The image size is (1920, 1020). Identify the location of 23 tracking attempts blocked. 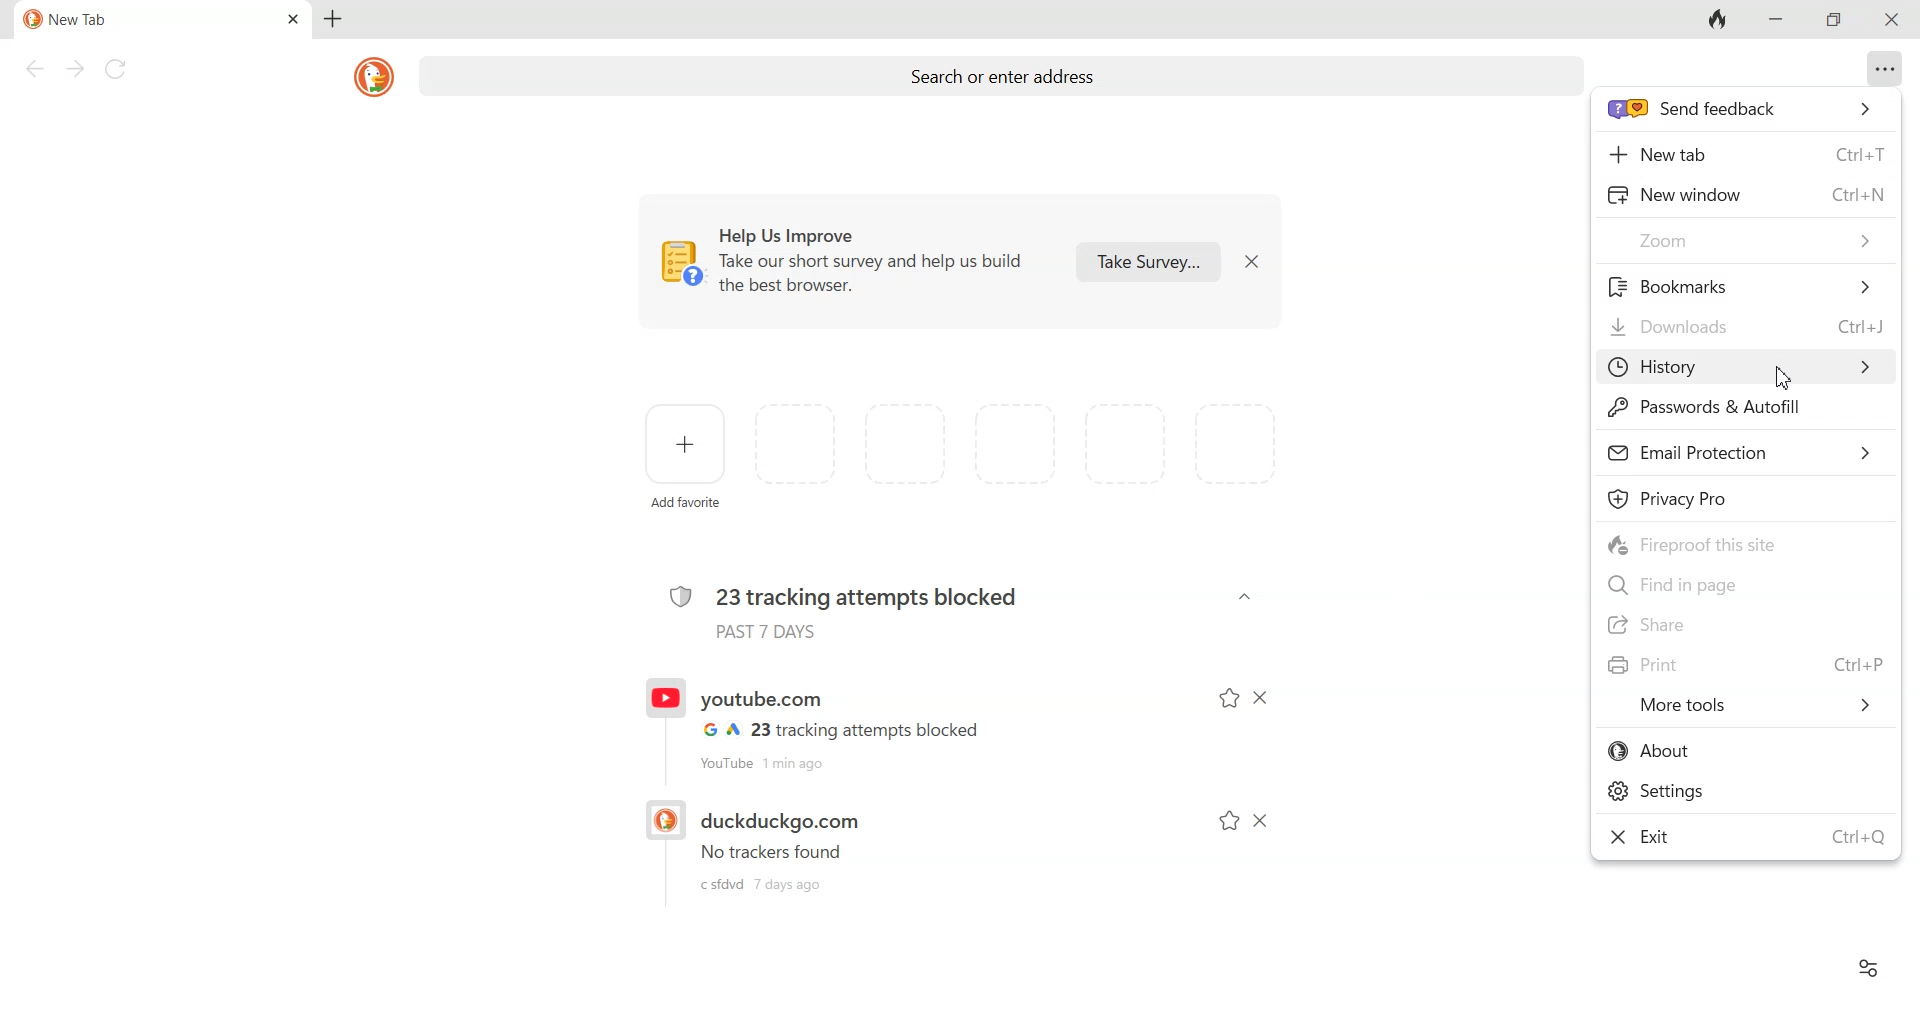
(844, 607).